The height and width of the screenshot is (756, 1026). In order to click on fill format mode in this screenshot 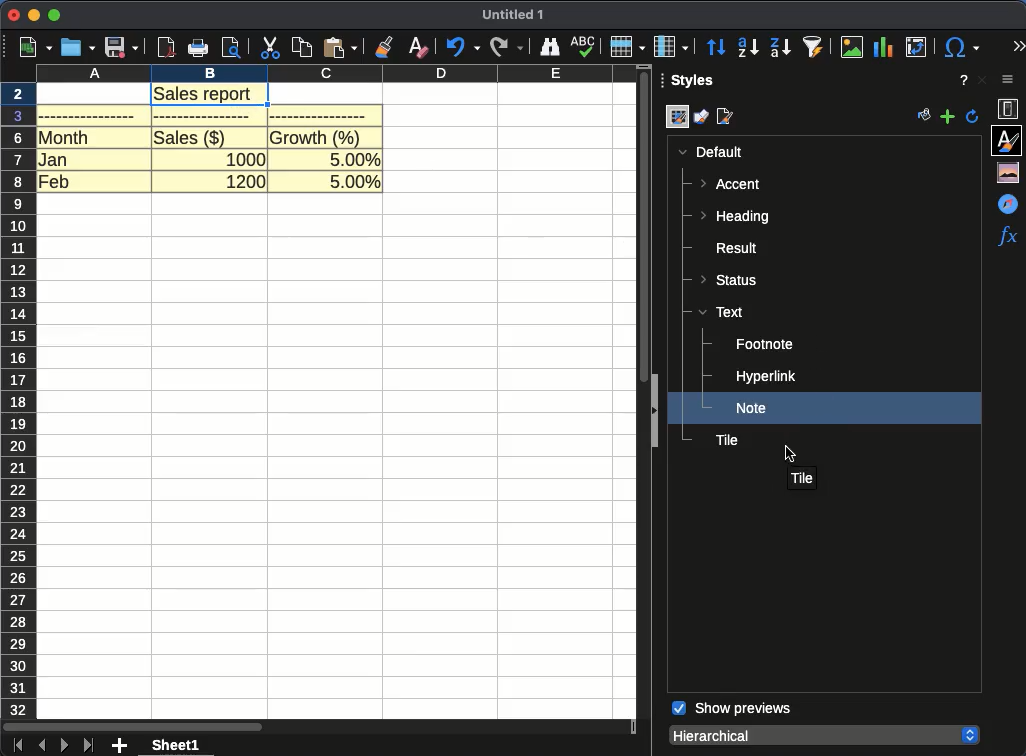, I will do `click(925, 117)`.